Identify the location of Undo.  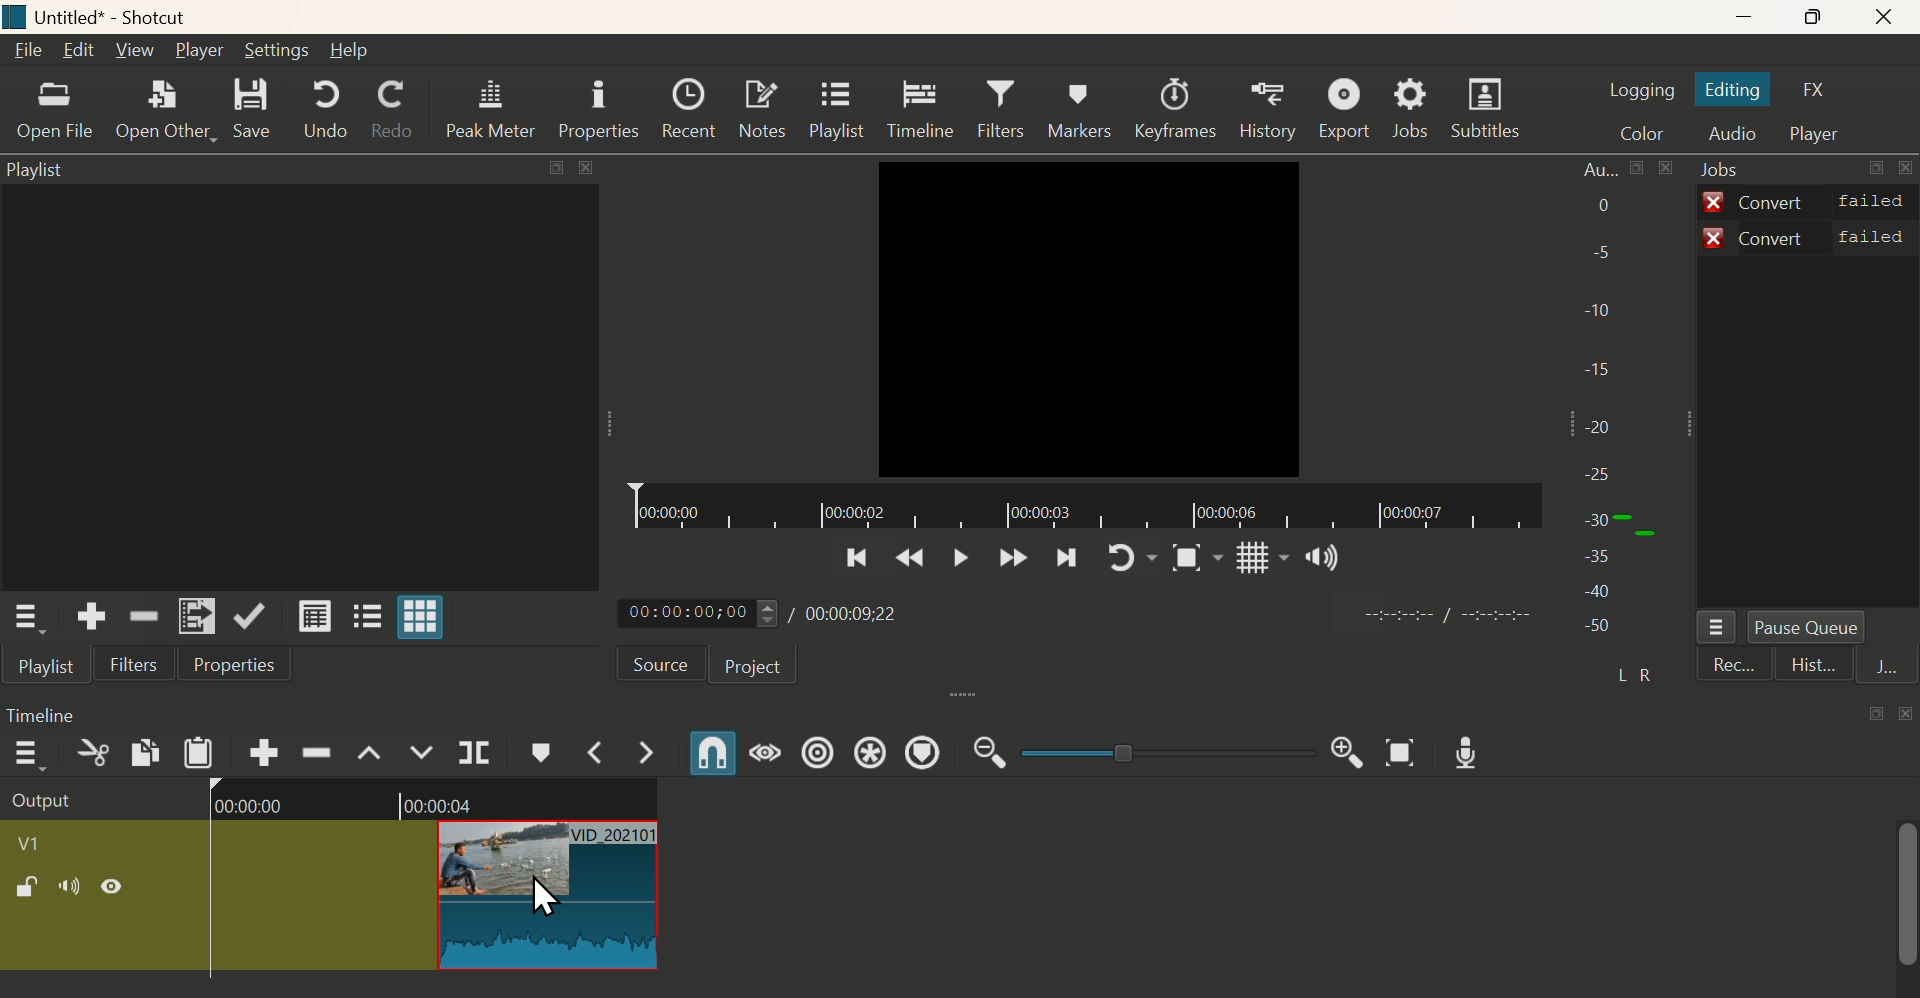
(326, 109).